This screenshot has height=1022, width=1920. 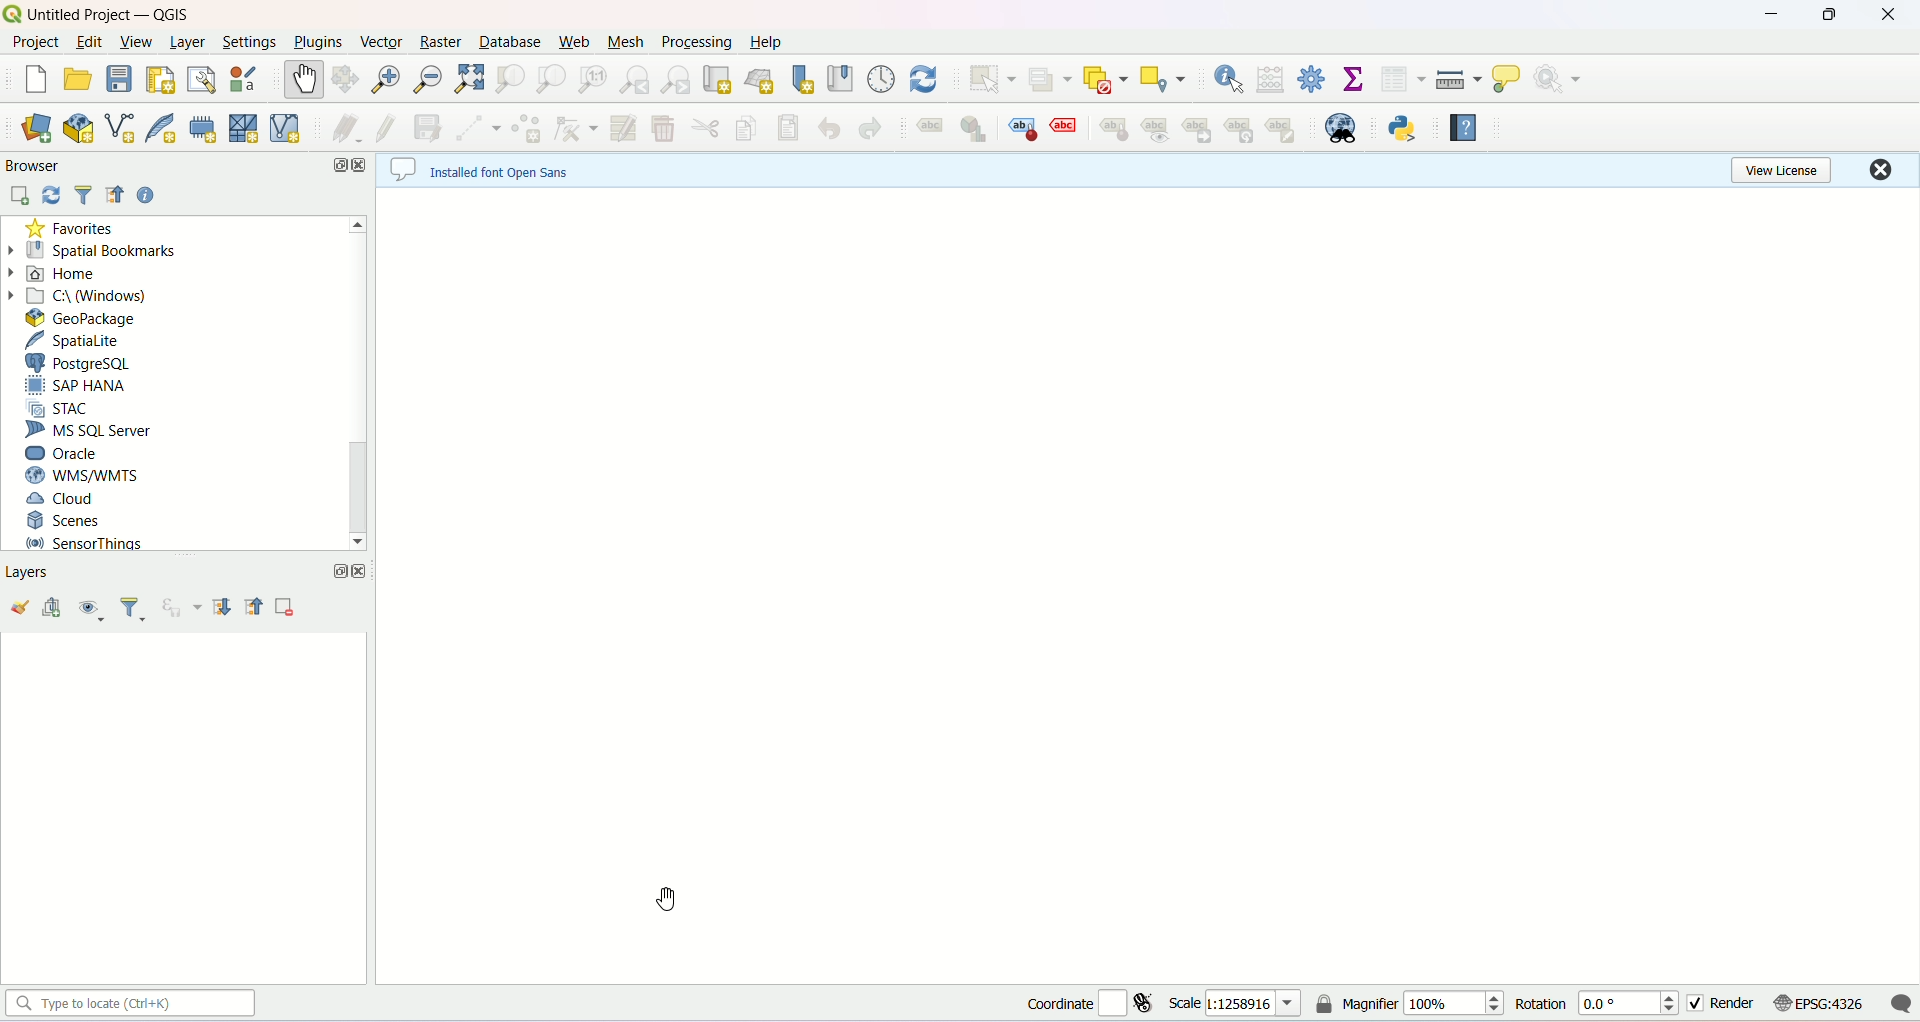 I want to click on metasearch, so click(x=1341, y=128).